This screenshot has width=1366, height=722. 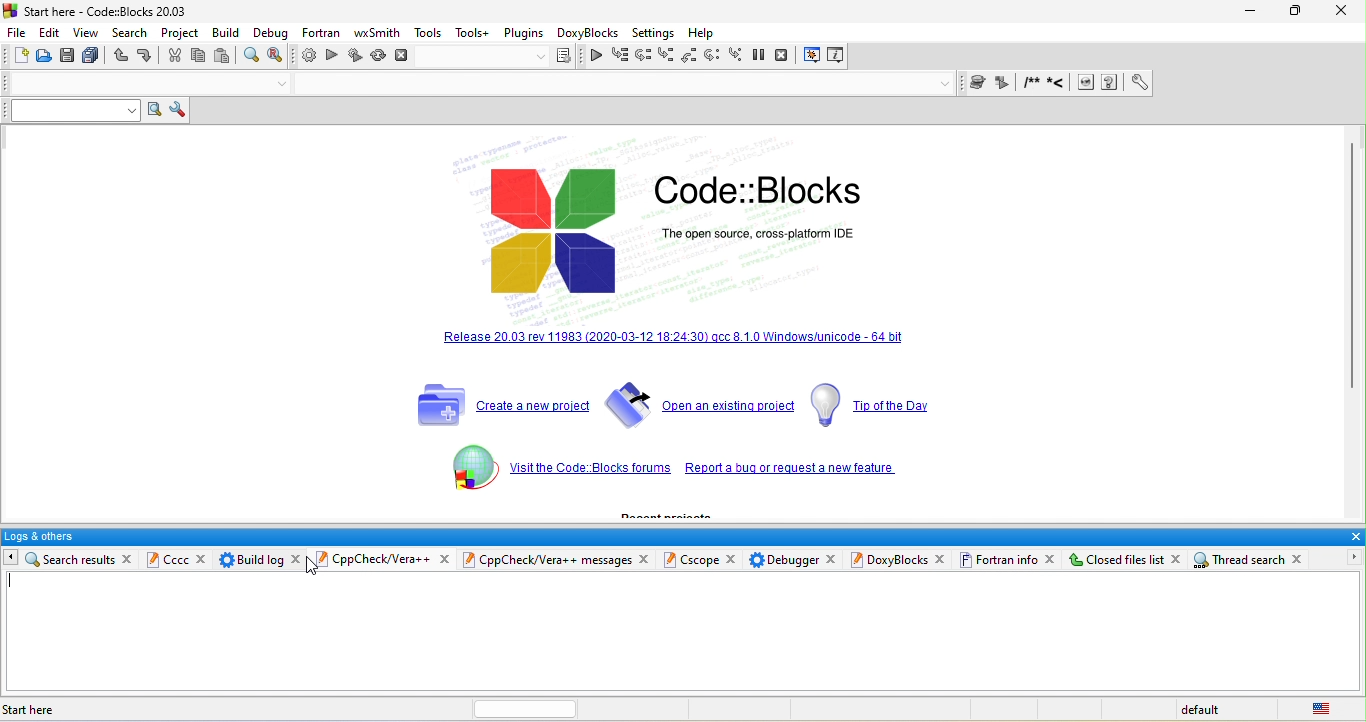 What do you see at coordinates (835, 56) in the screenshot?
I see `various info` at bounding box center [835, 56].